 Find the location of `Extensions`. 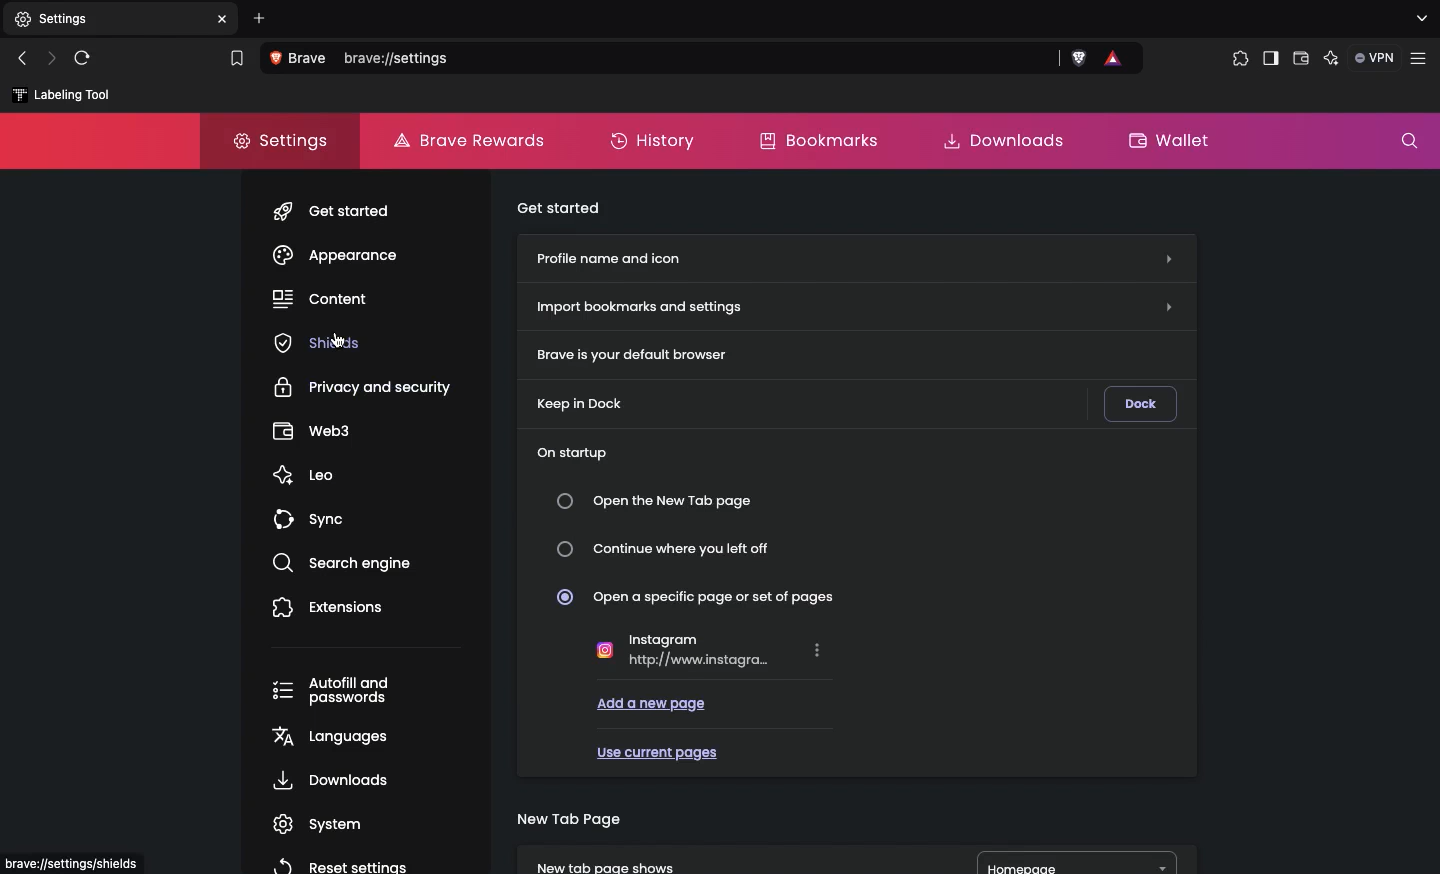

Extensions is located at coordinates (1240, 62).